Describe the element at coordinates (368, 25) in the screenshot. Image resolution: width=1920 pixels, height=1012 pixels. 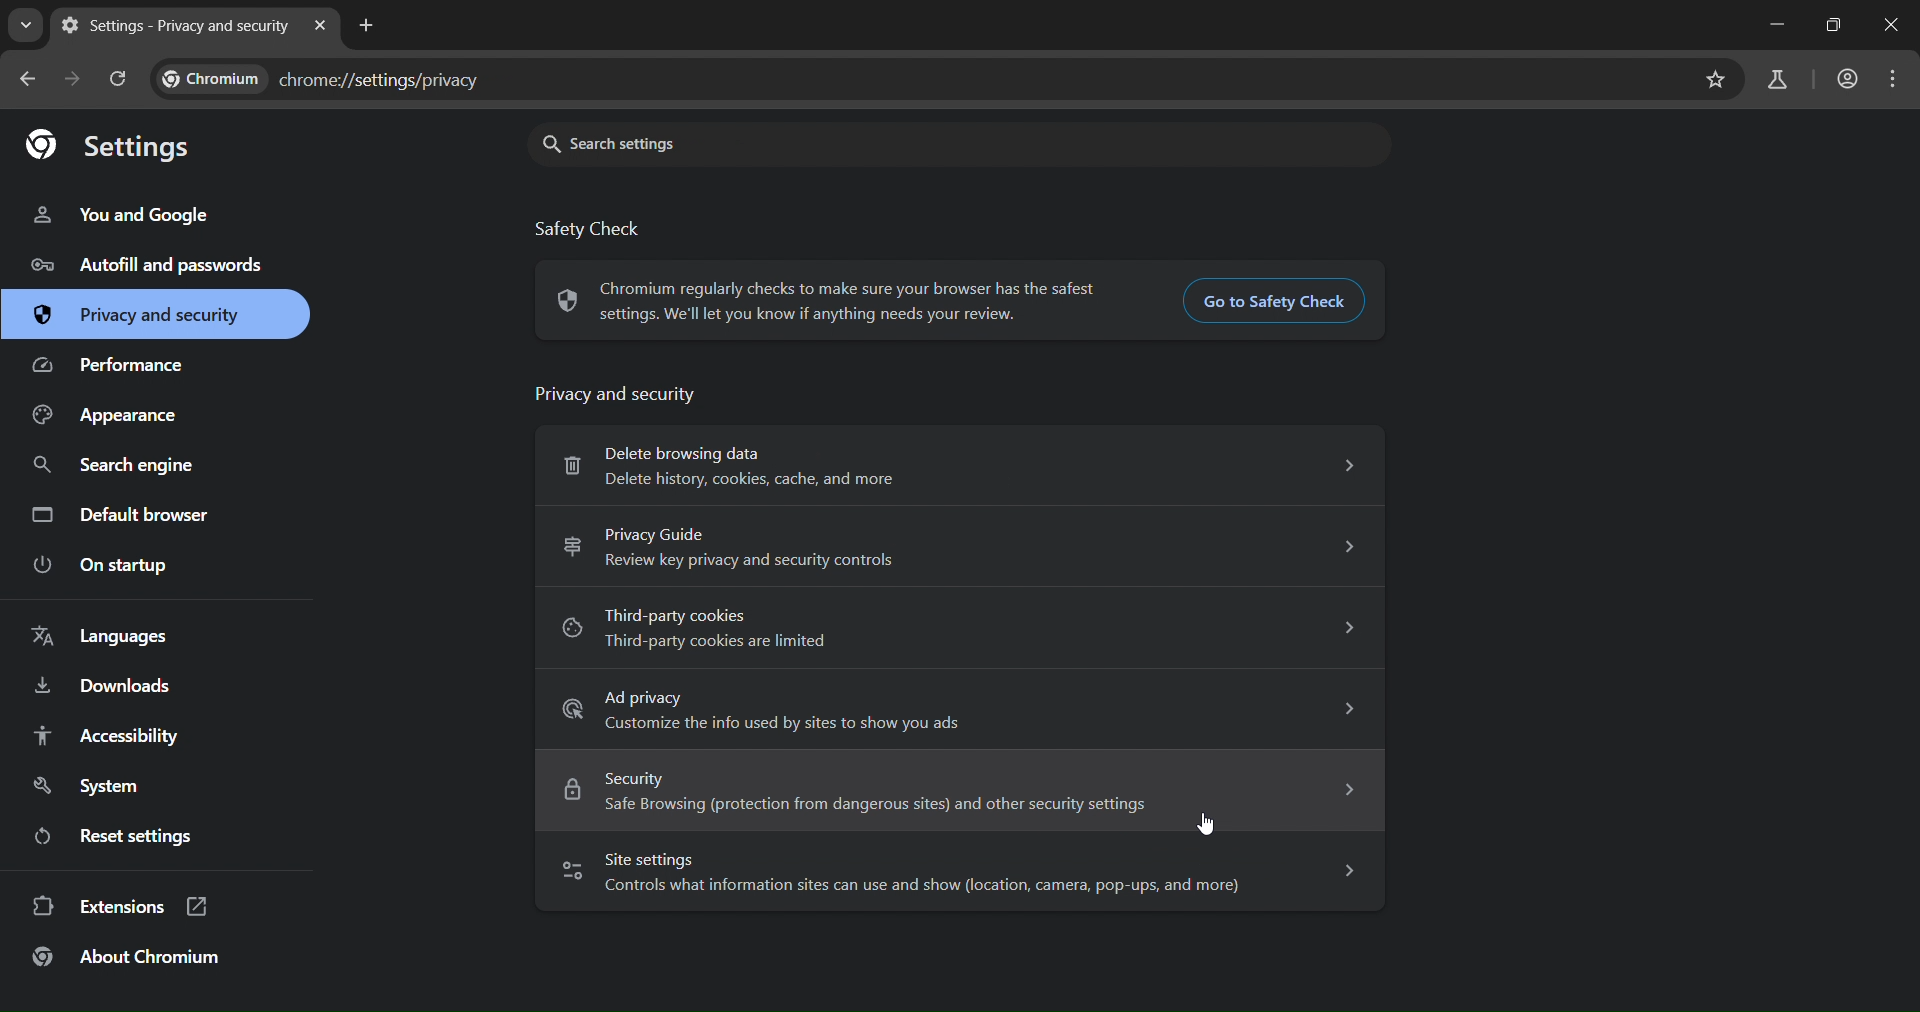
I see `new tab` at that location.